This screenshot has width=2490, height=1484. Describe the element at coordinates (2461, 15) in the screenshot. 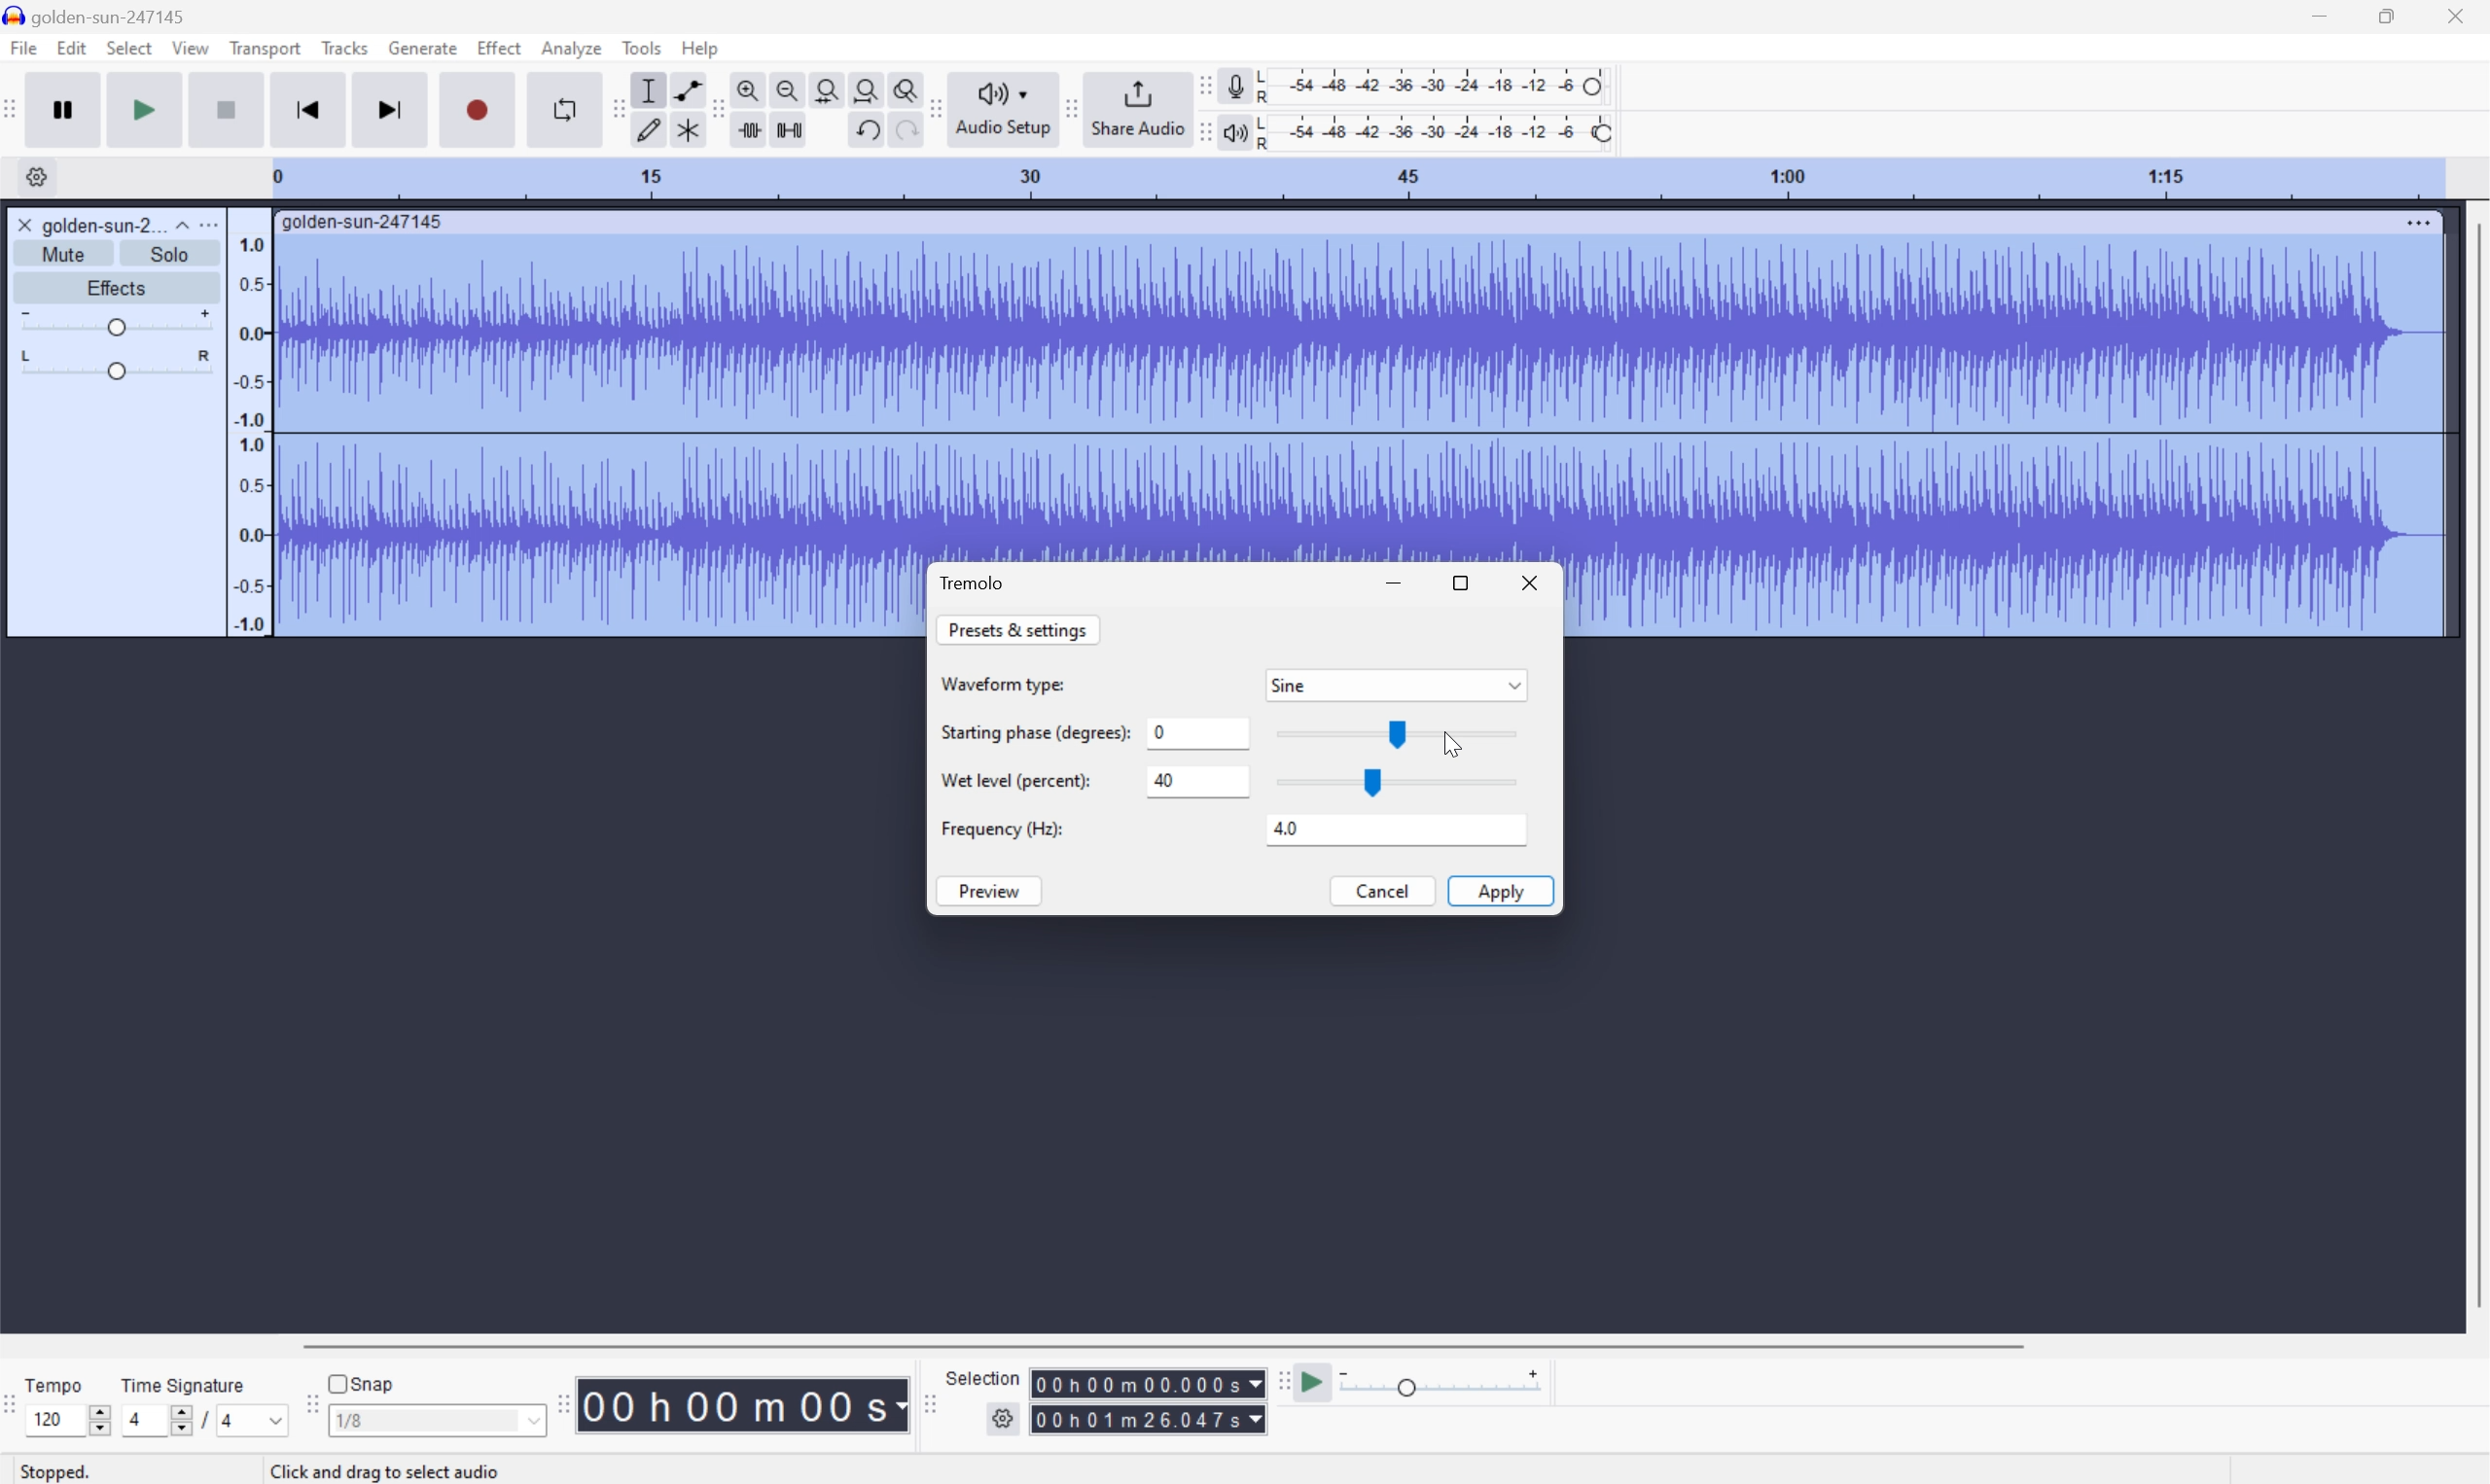

I see `Close` at that location.